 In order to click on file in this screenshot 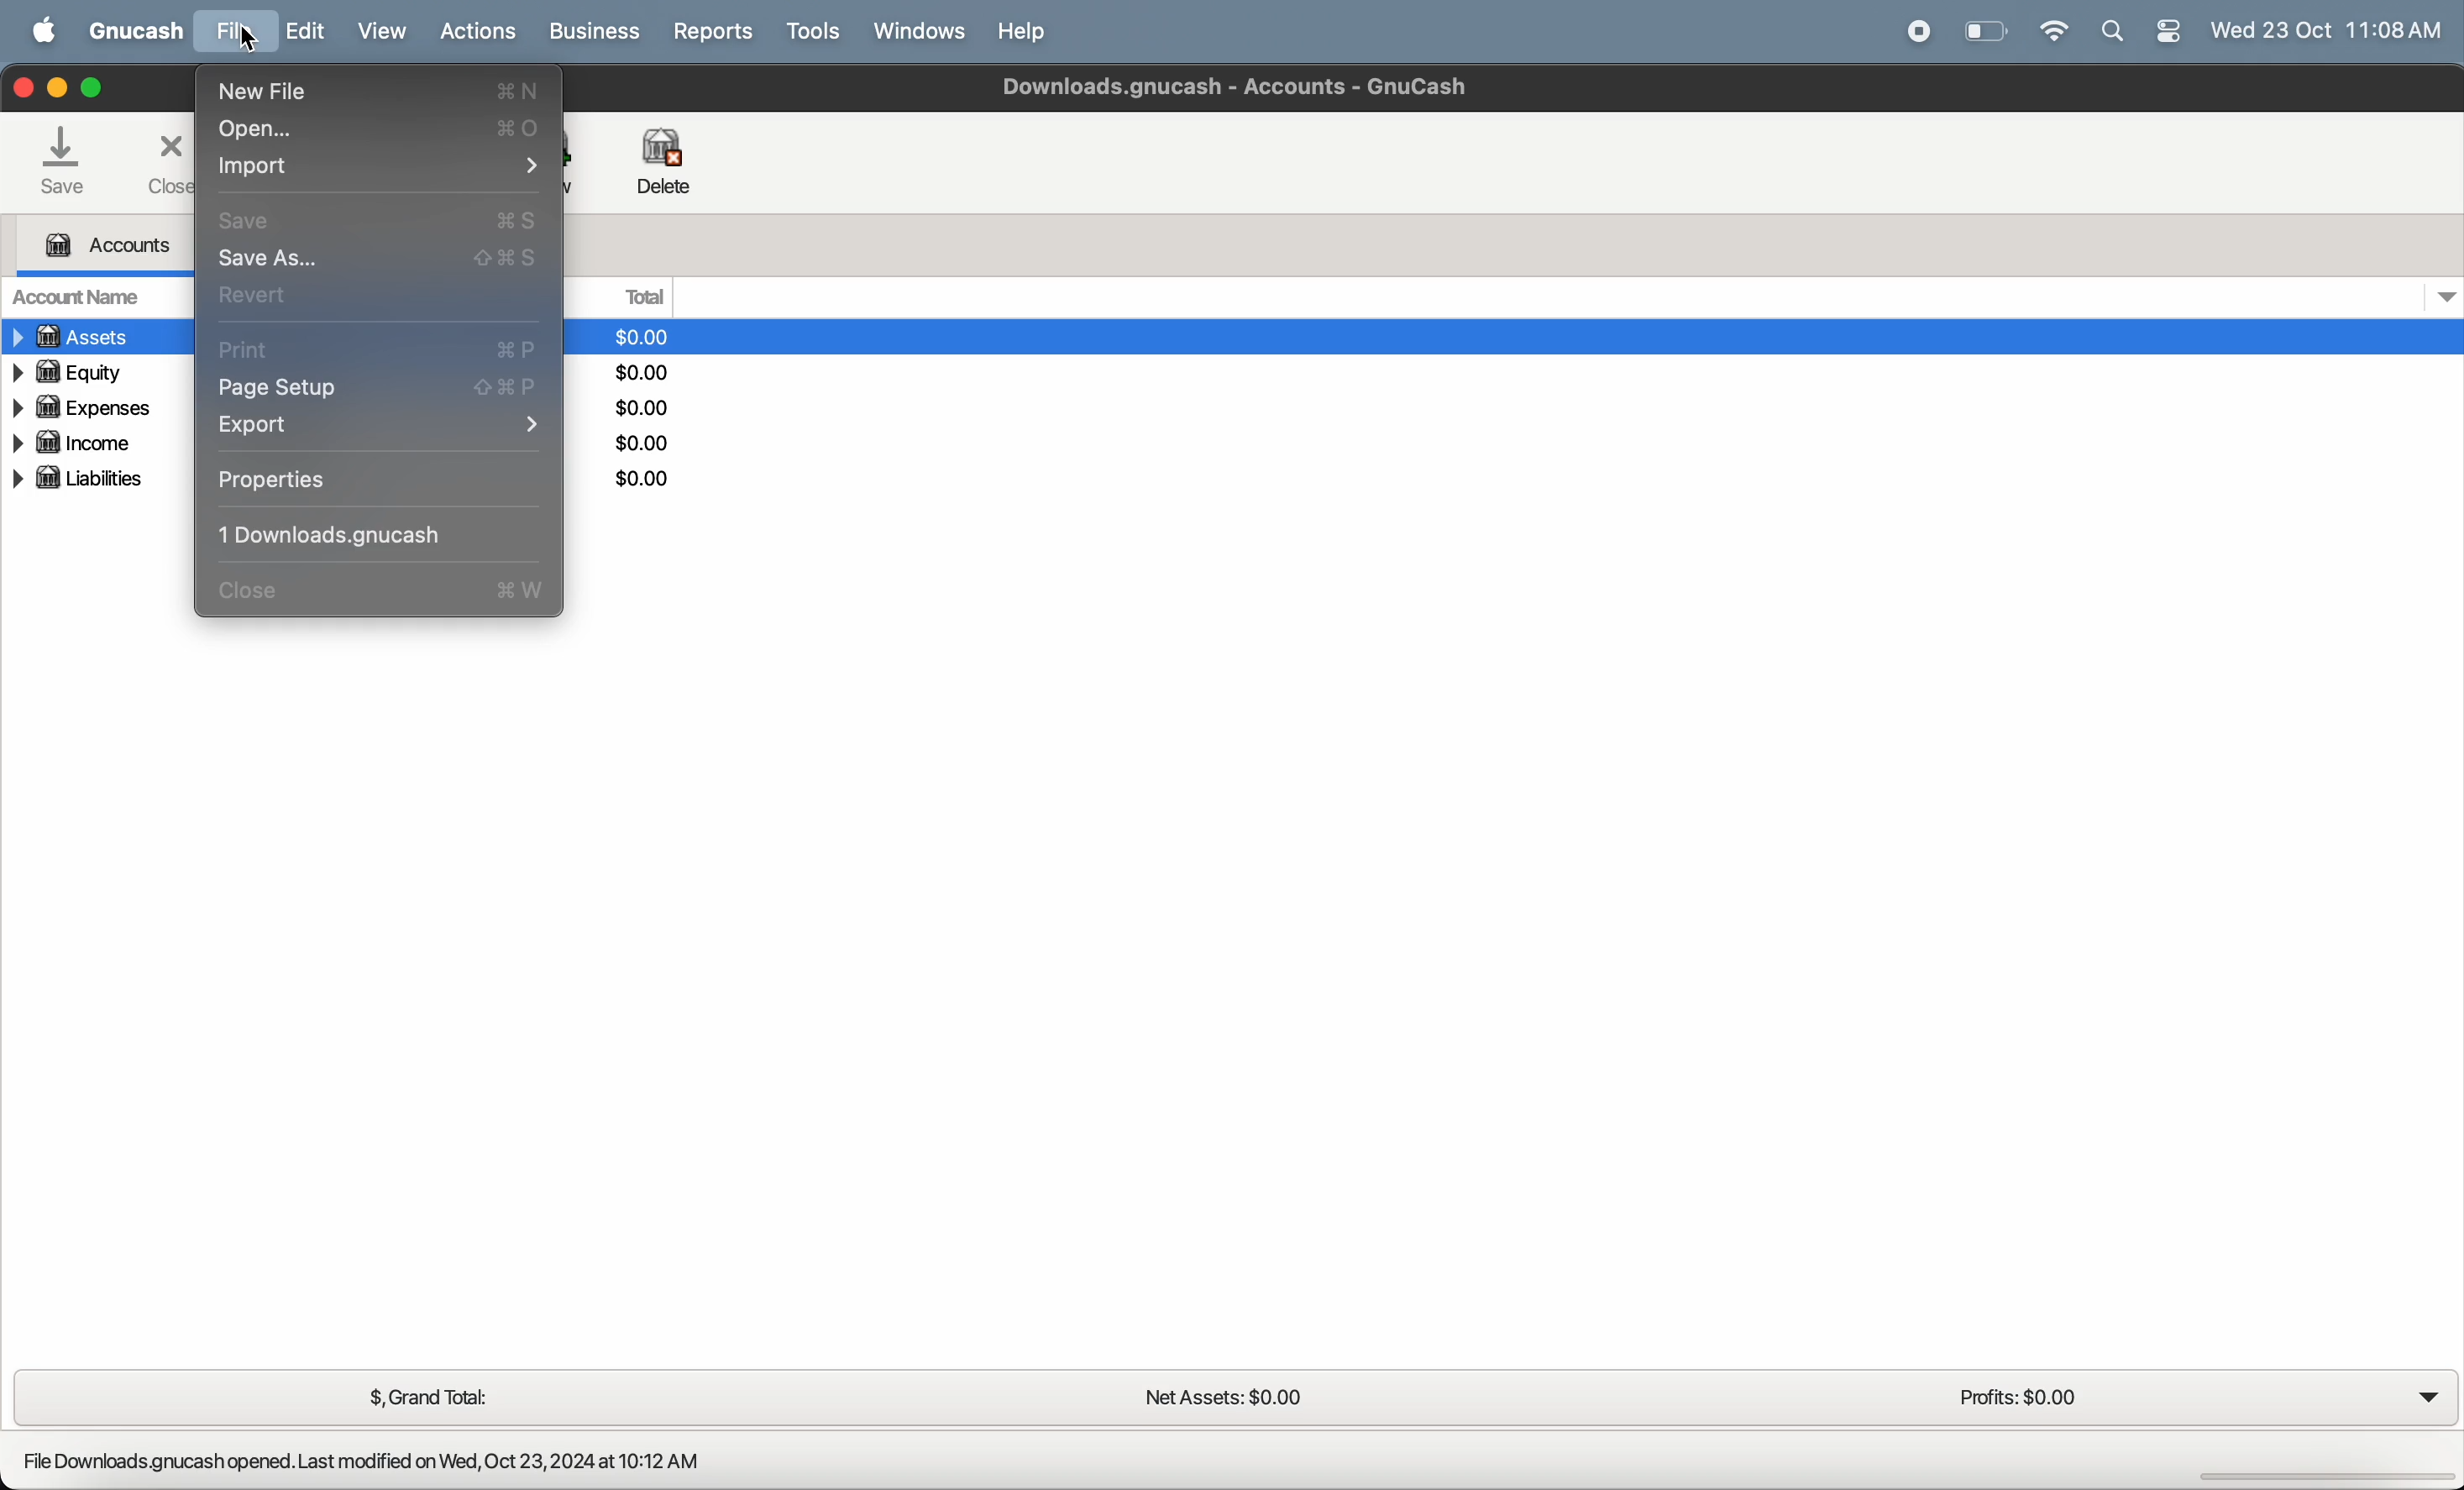, I will do `click(232, 34)`.